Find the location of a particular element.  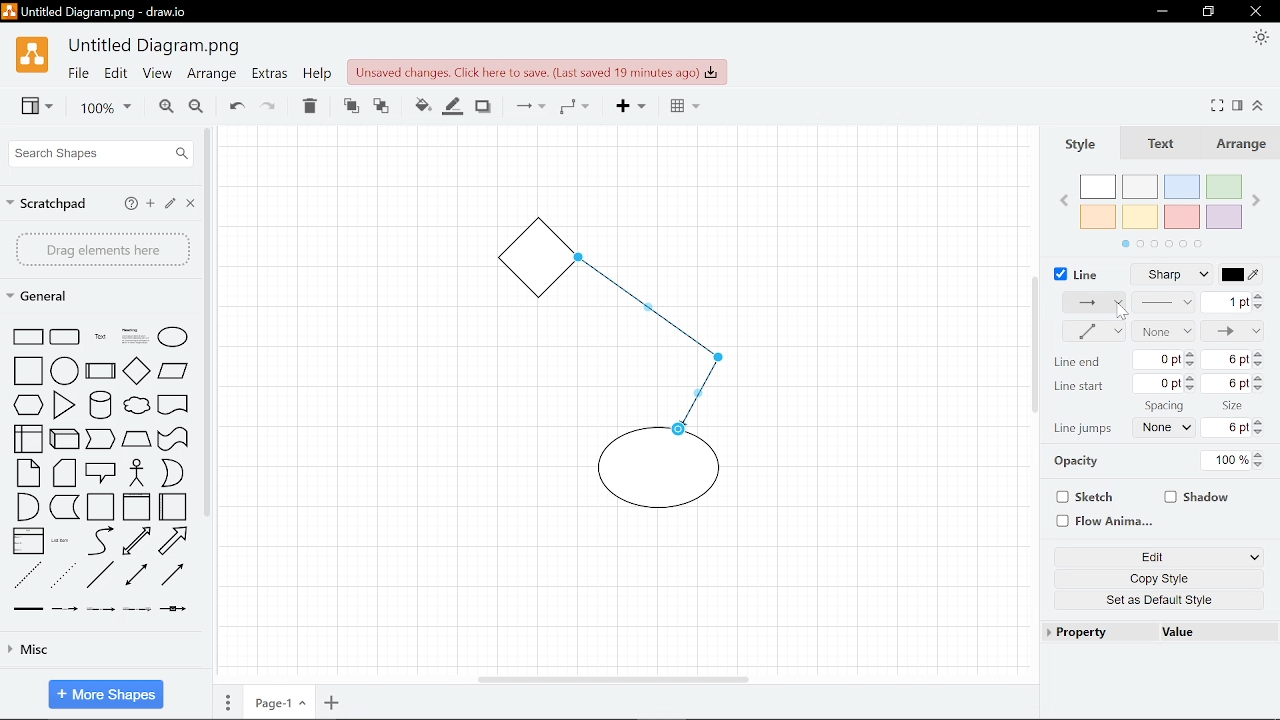

shape is located at coordinates (174, 507).